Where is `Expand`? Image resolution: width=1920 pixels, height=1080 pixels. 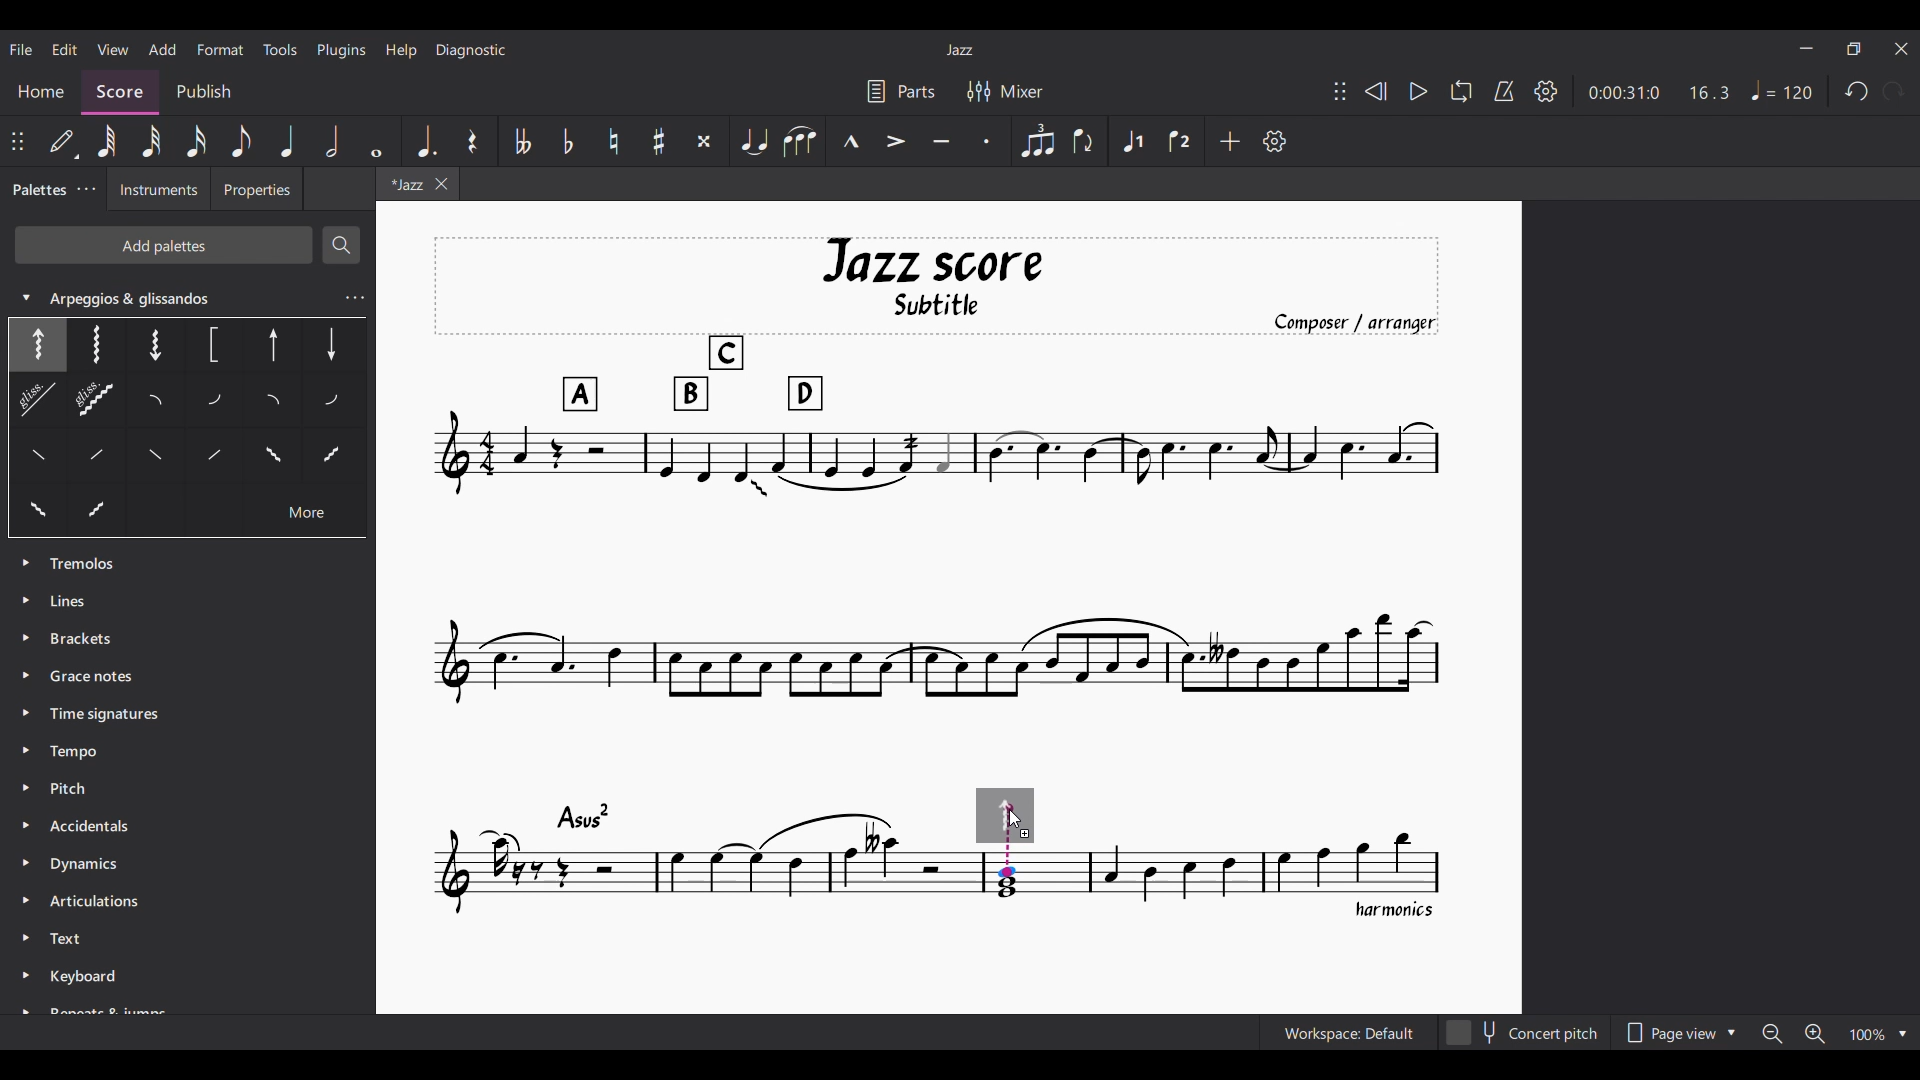
Expand is located at coordinates (22, 783).